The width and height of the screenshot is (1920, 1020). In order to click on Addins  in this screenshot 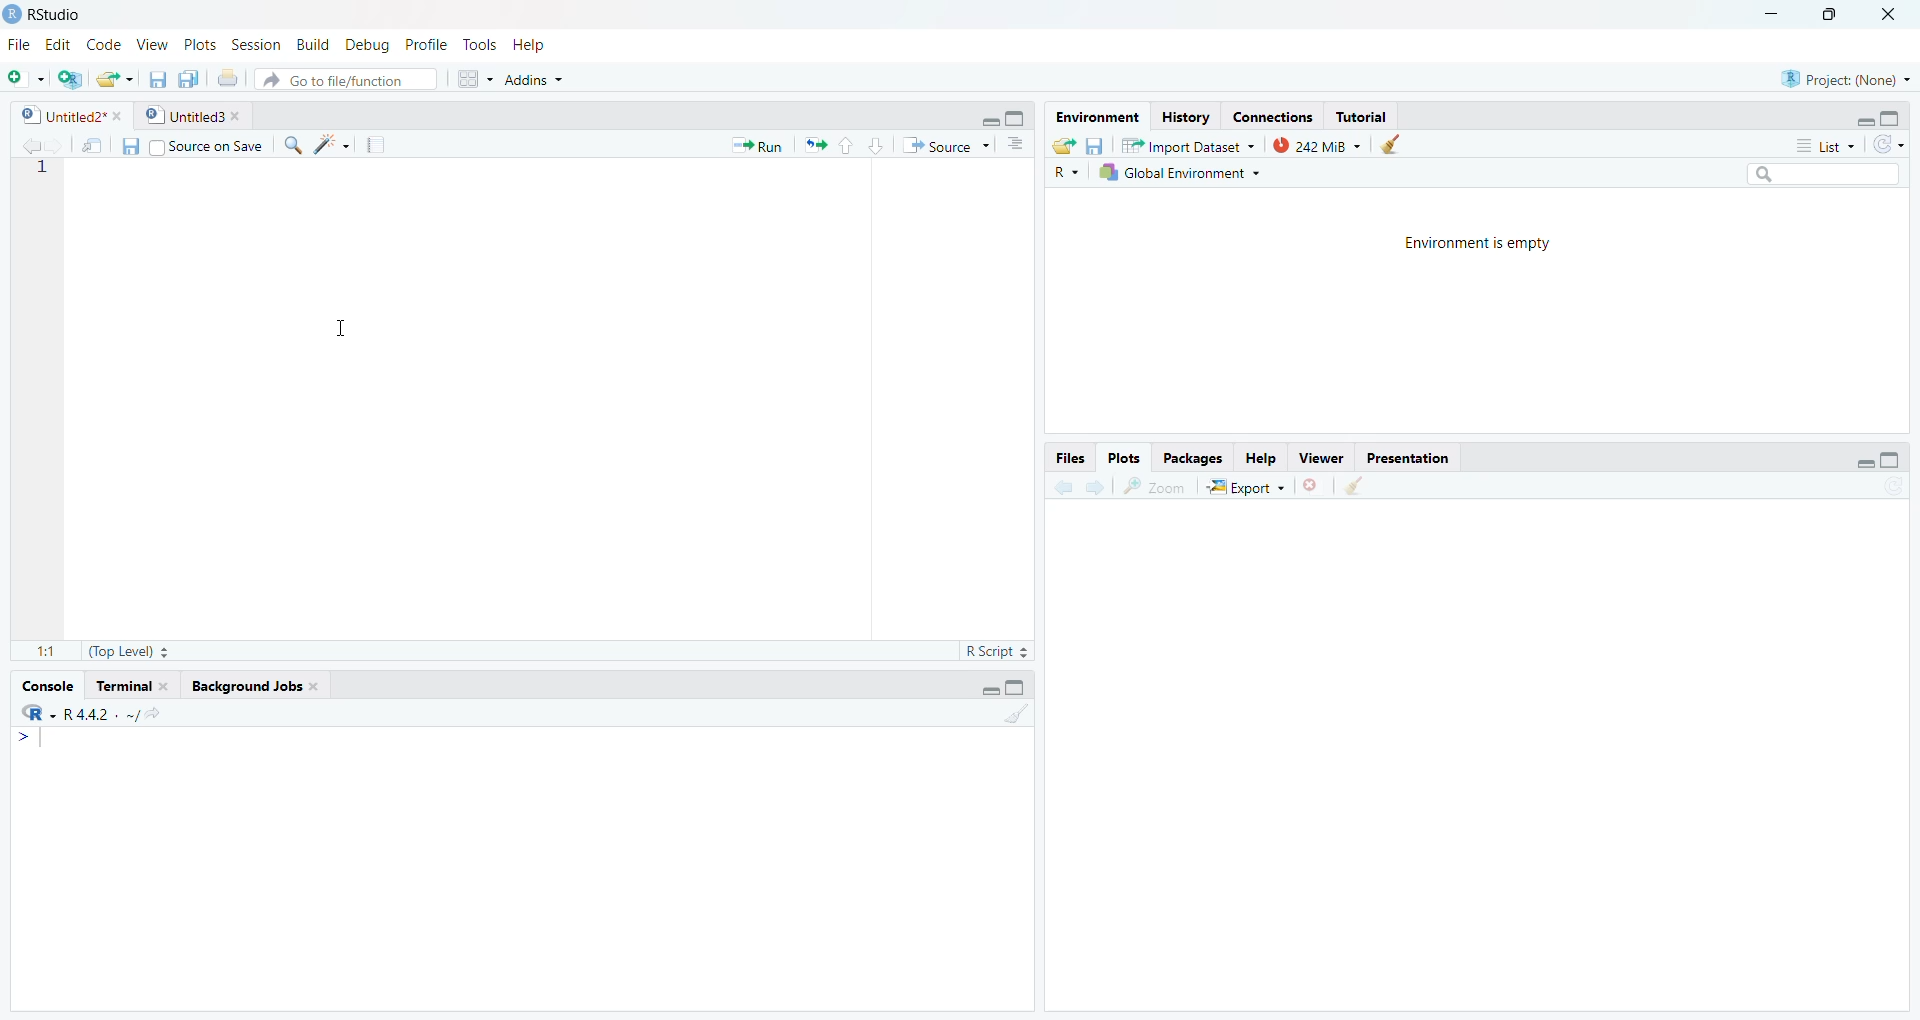, I will do `click(532, 78)`.